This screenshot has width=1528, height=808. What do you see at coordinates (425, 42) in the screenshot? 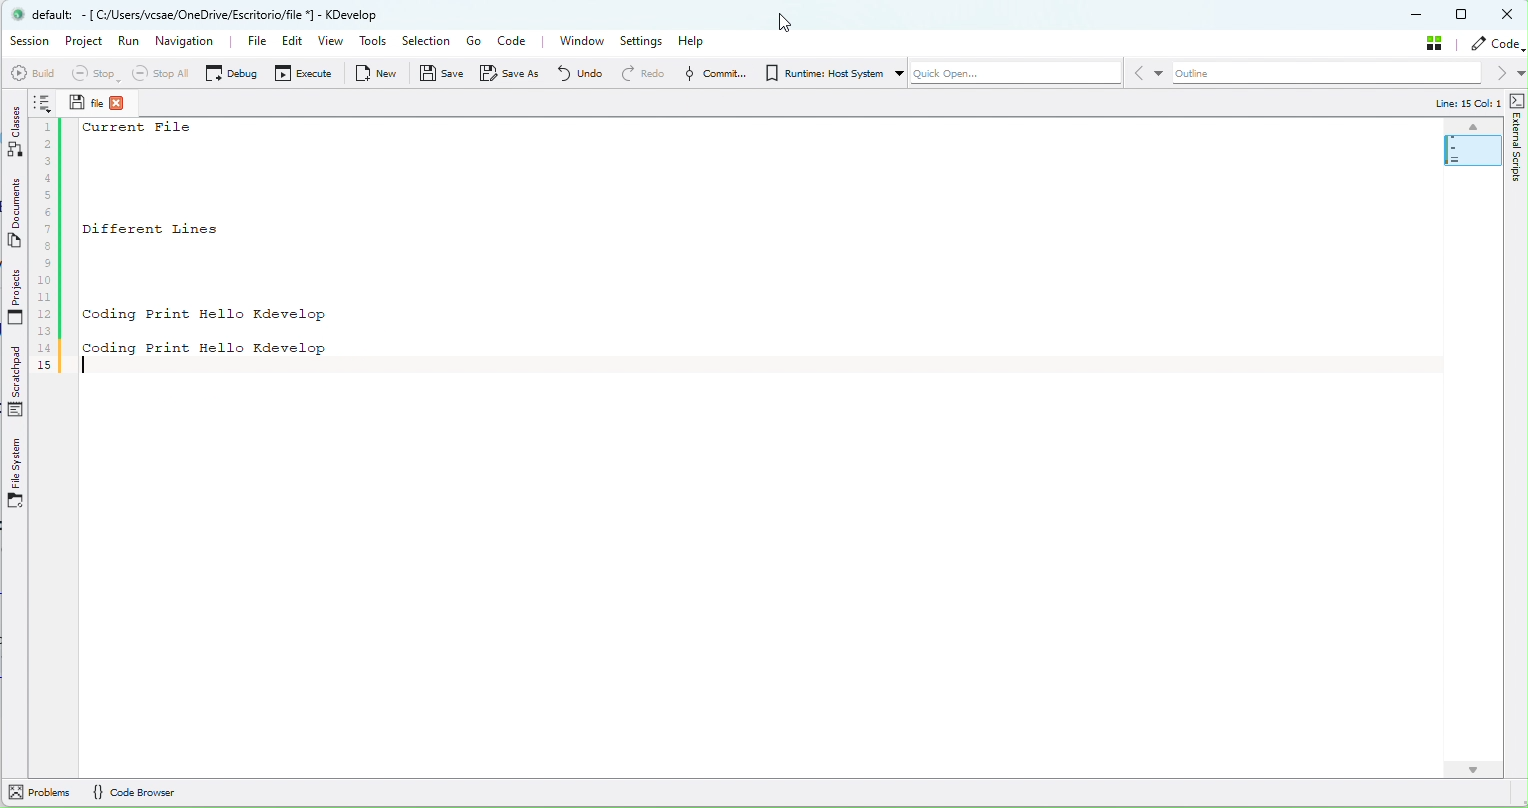
I see `Selection` at bounding box center [425, 42].